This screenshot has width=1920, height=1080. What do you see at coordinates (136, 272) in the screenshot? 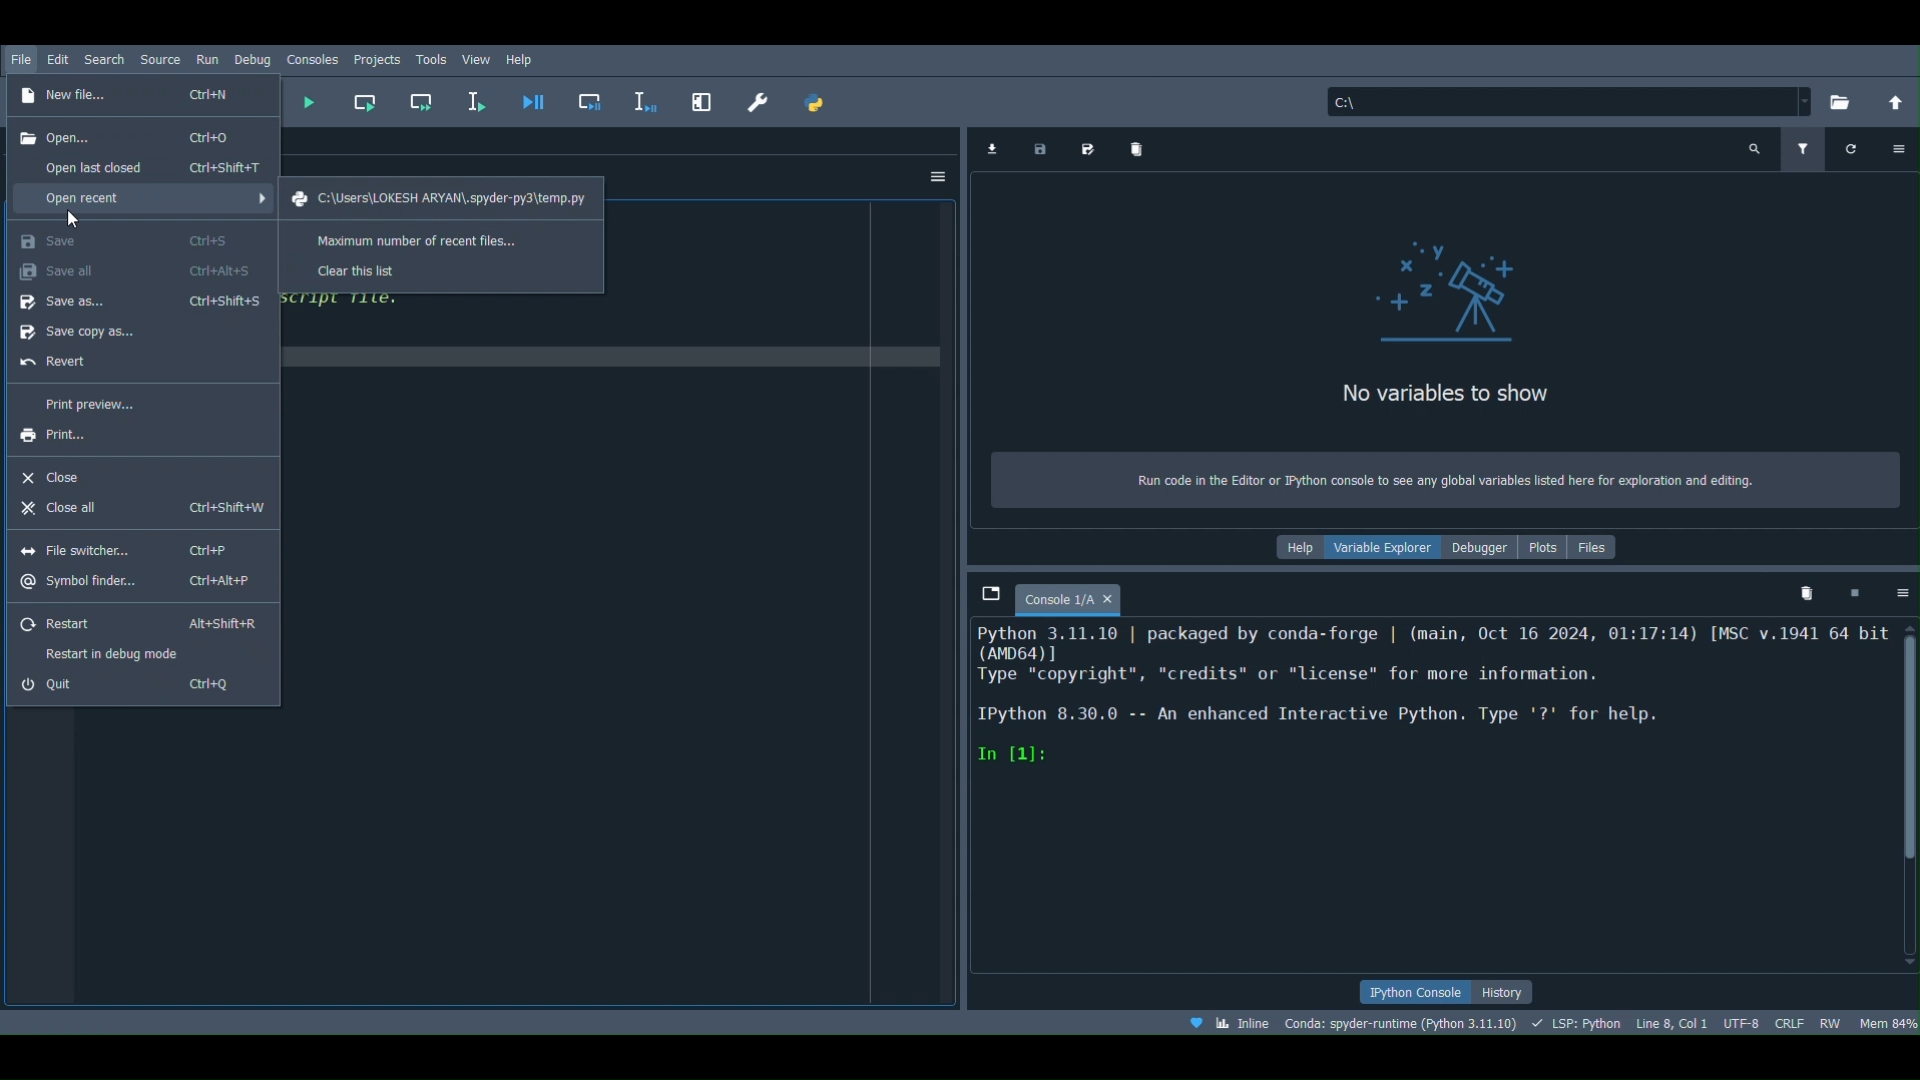
I see `Save all` at bounding box center [136, 272].